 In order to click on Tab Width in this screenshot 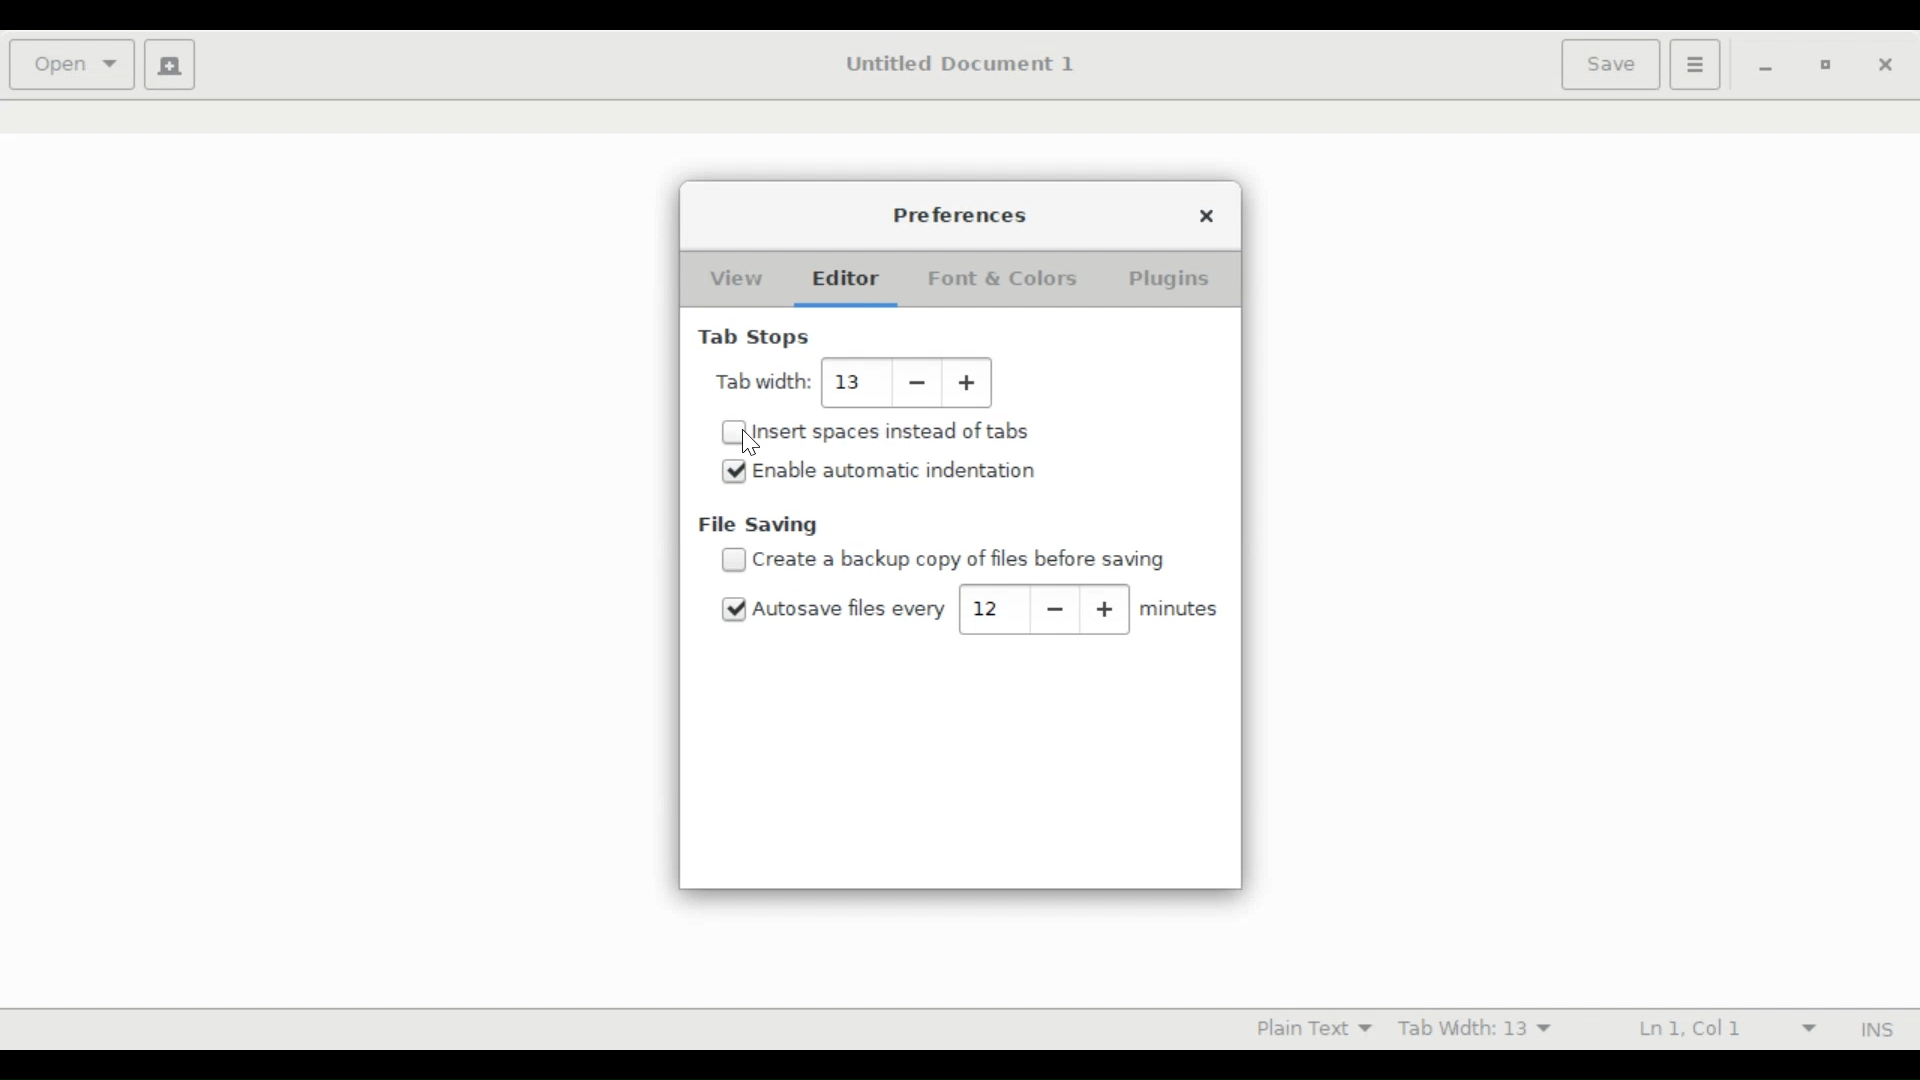, I will do `click(764, 381)`.